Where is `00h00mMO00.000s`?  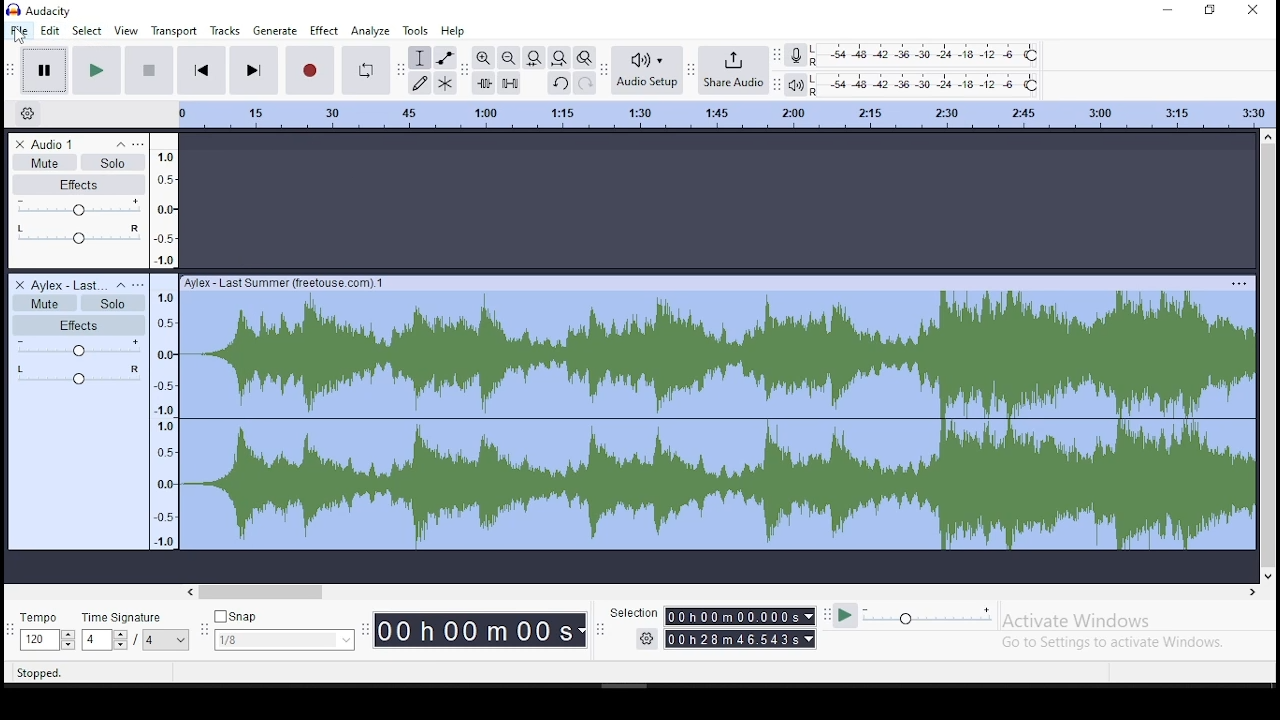 00h00mMO00.000s is located at coordinates (739, 616).